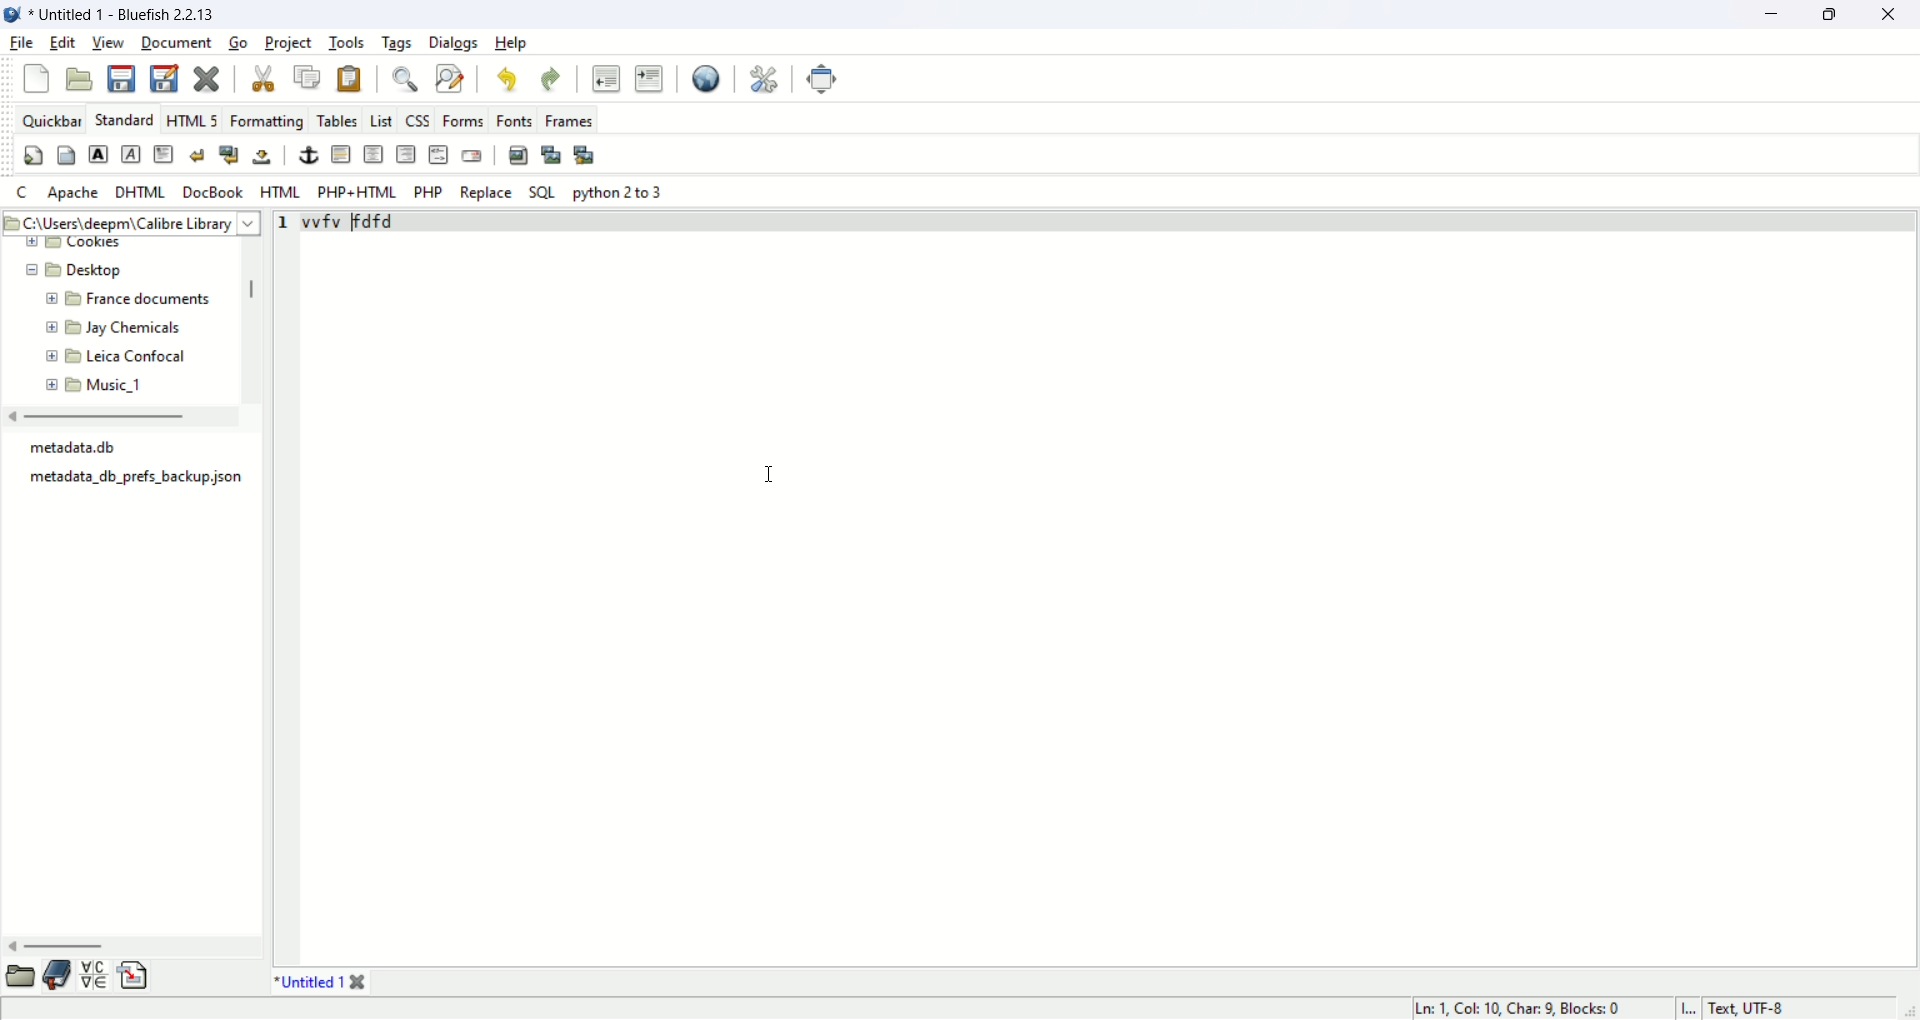 Image resolution: width=1920 pixels, height=1020 pixels. What do you see at coordinates (262, 158) in the screenshot?
I see `non breaking space` at bounding box center [262, 158].